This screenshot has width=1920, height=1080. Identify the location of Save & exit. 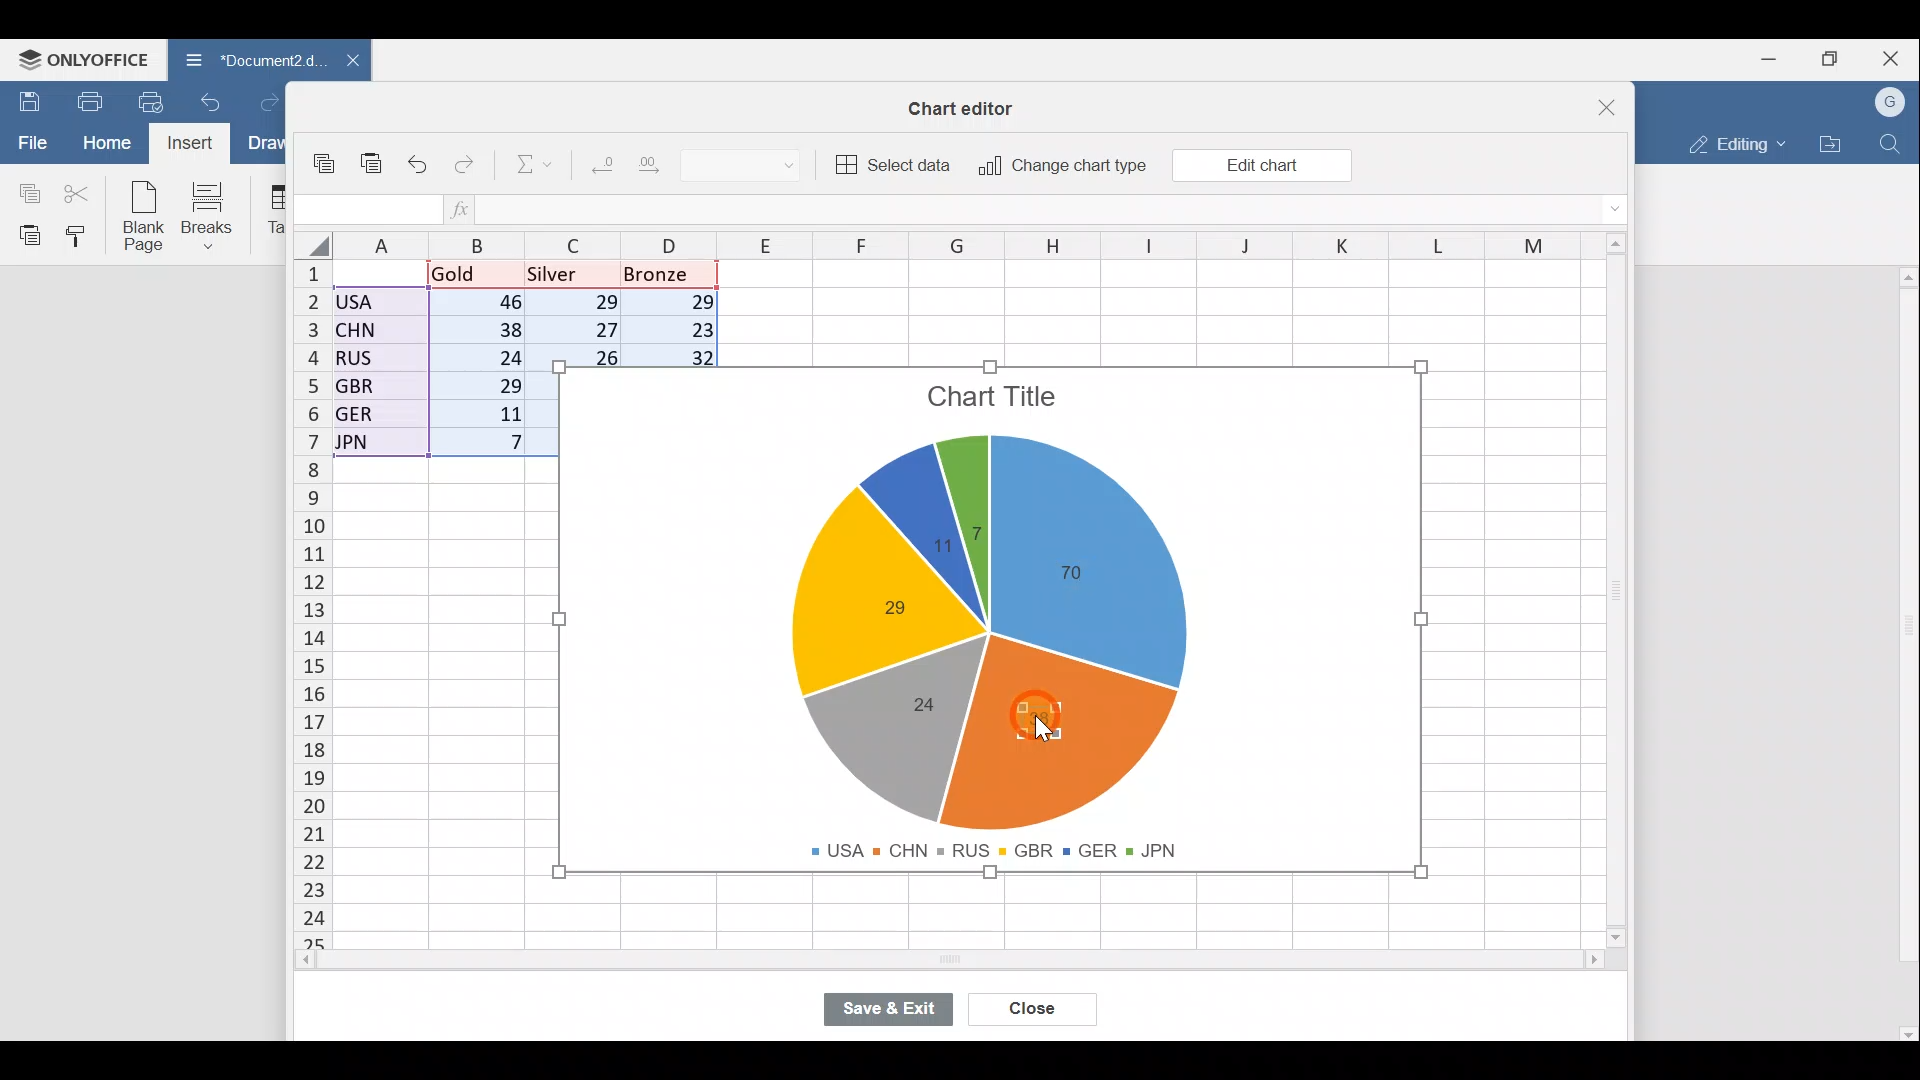
(899, 1011).